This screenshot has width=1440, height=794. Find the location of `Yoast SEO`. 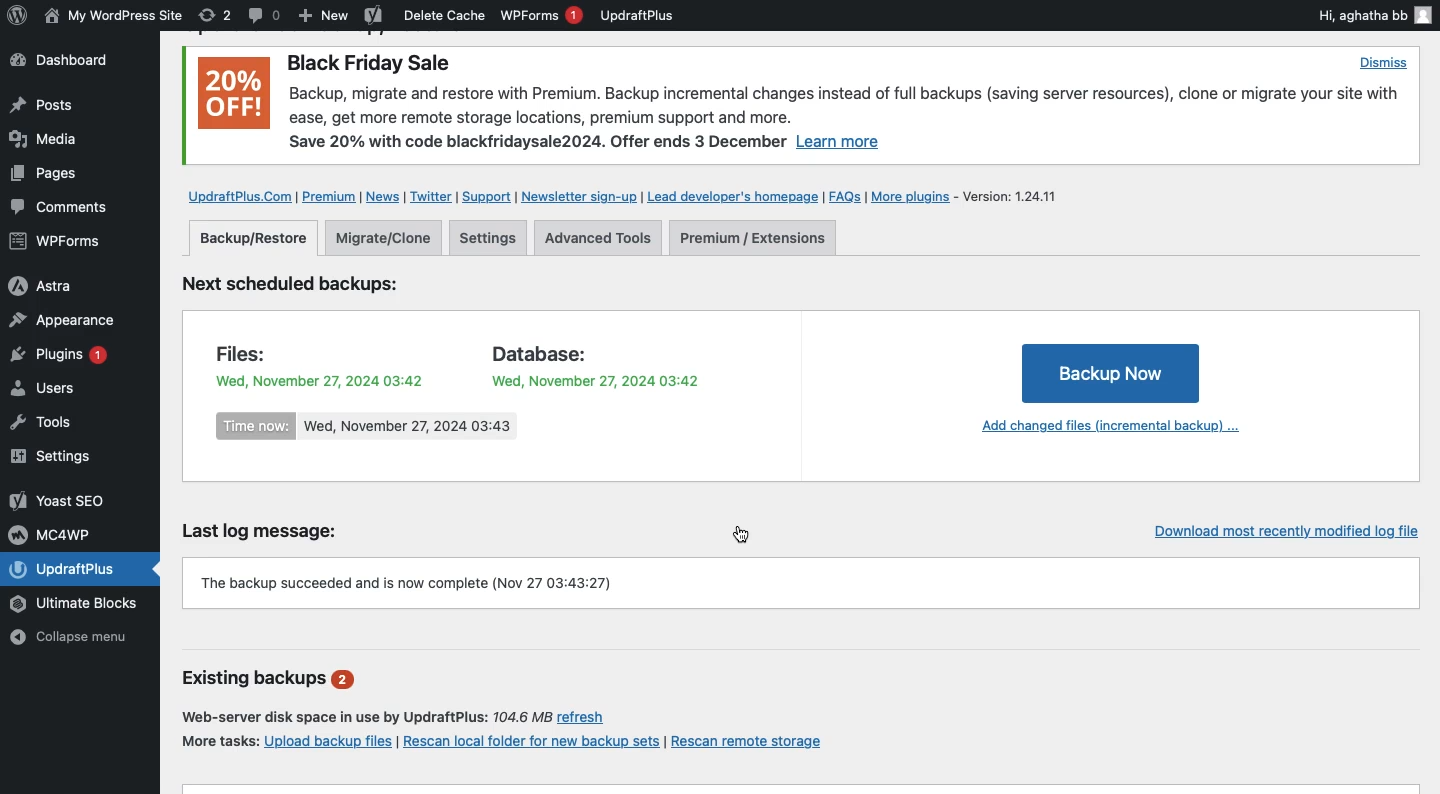

Yoast SEO is located at coordinates (60, 500).